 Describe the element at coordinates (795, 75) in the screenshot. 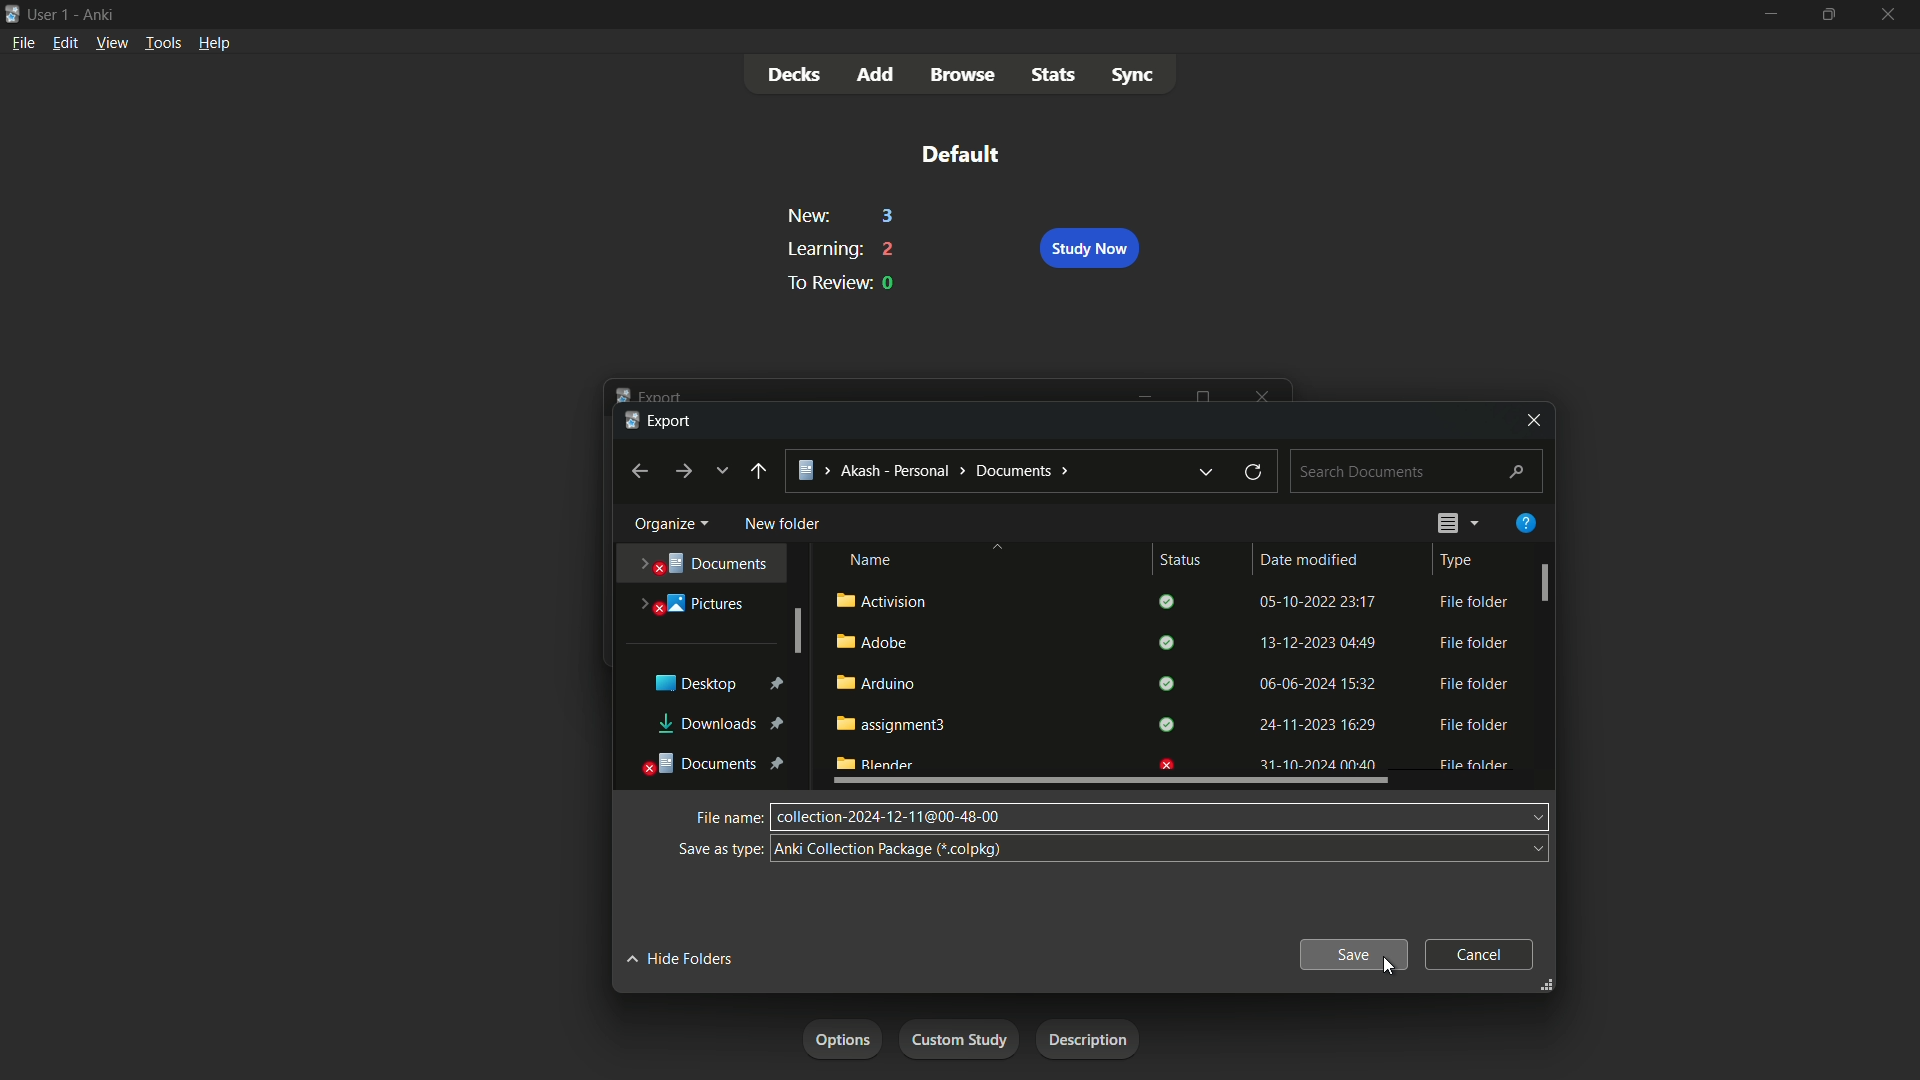

I see `decks` at that location.